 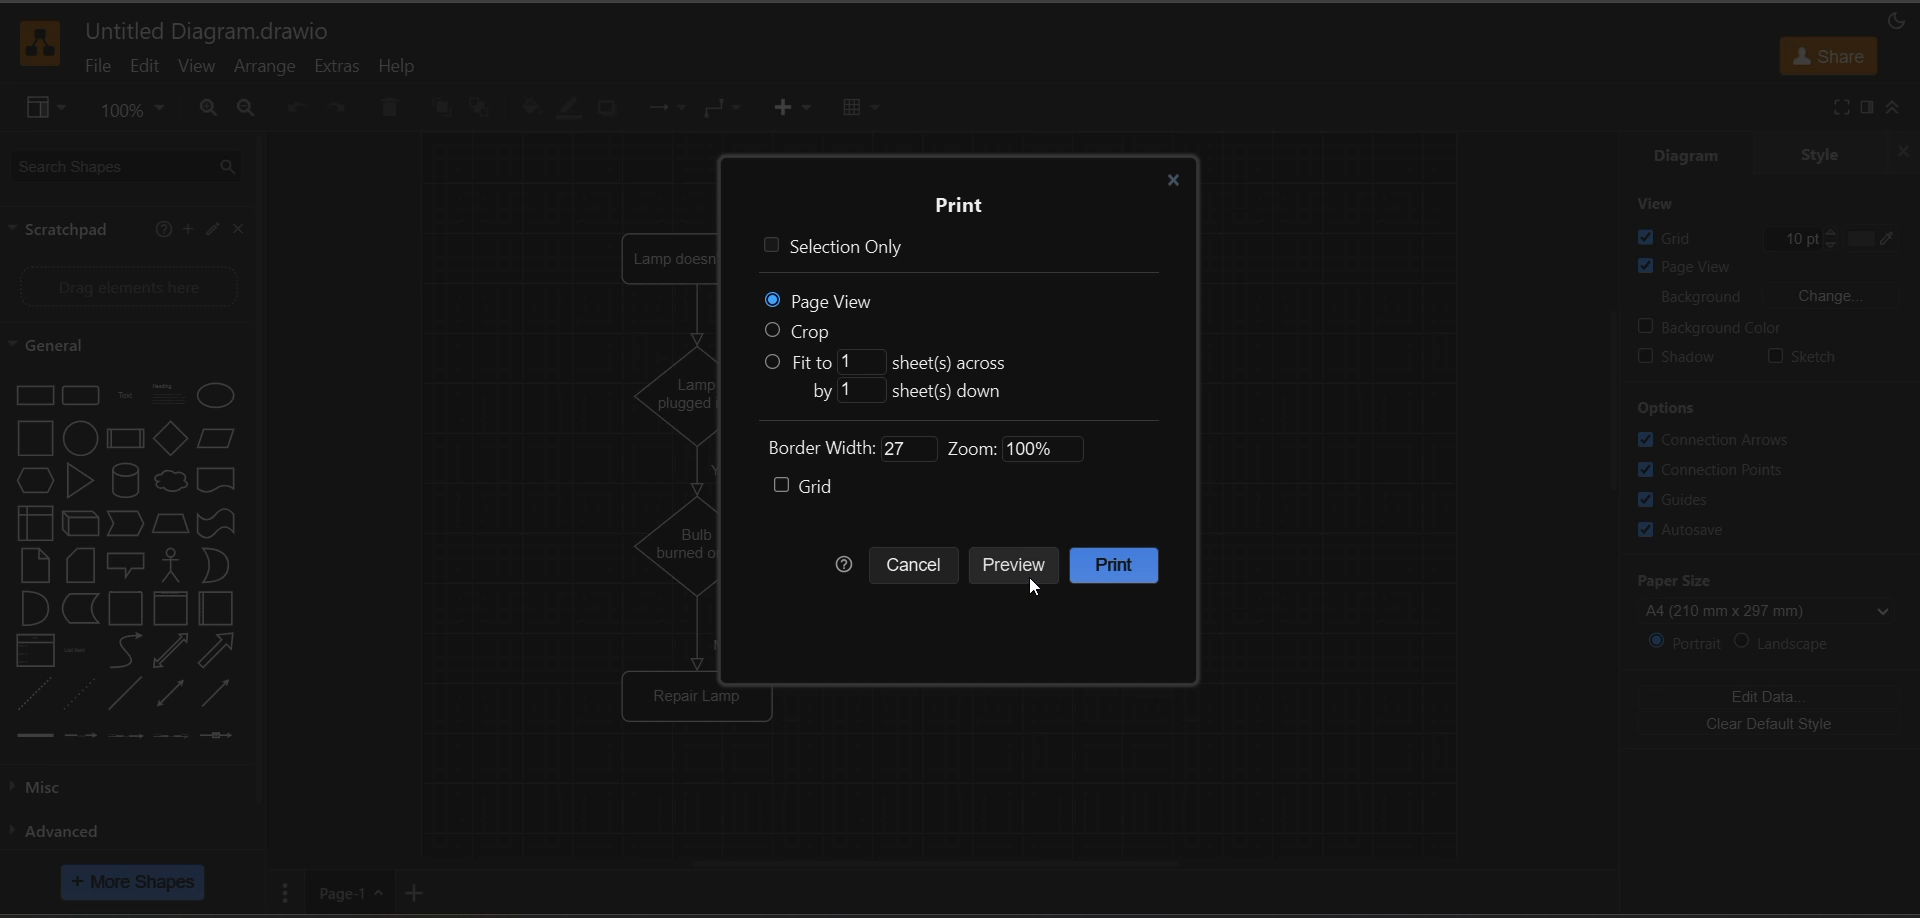 I want to click on fullscreen, so click(x=1825, y=108).